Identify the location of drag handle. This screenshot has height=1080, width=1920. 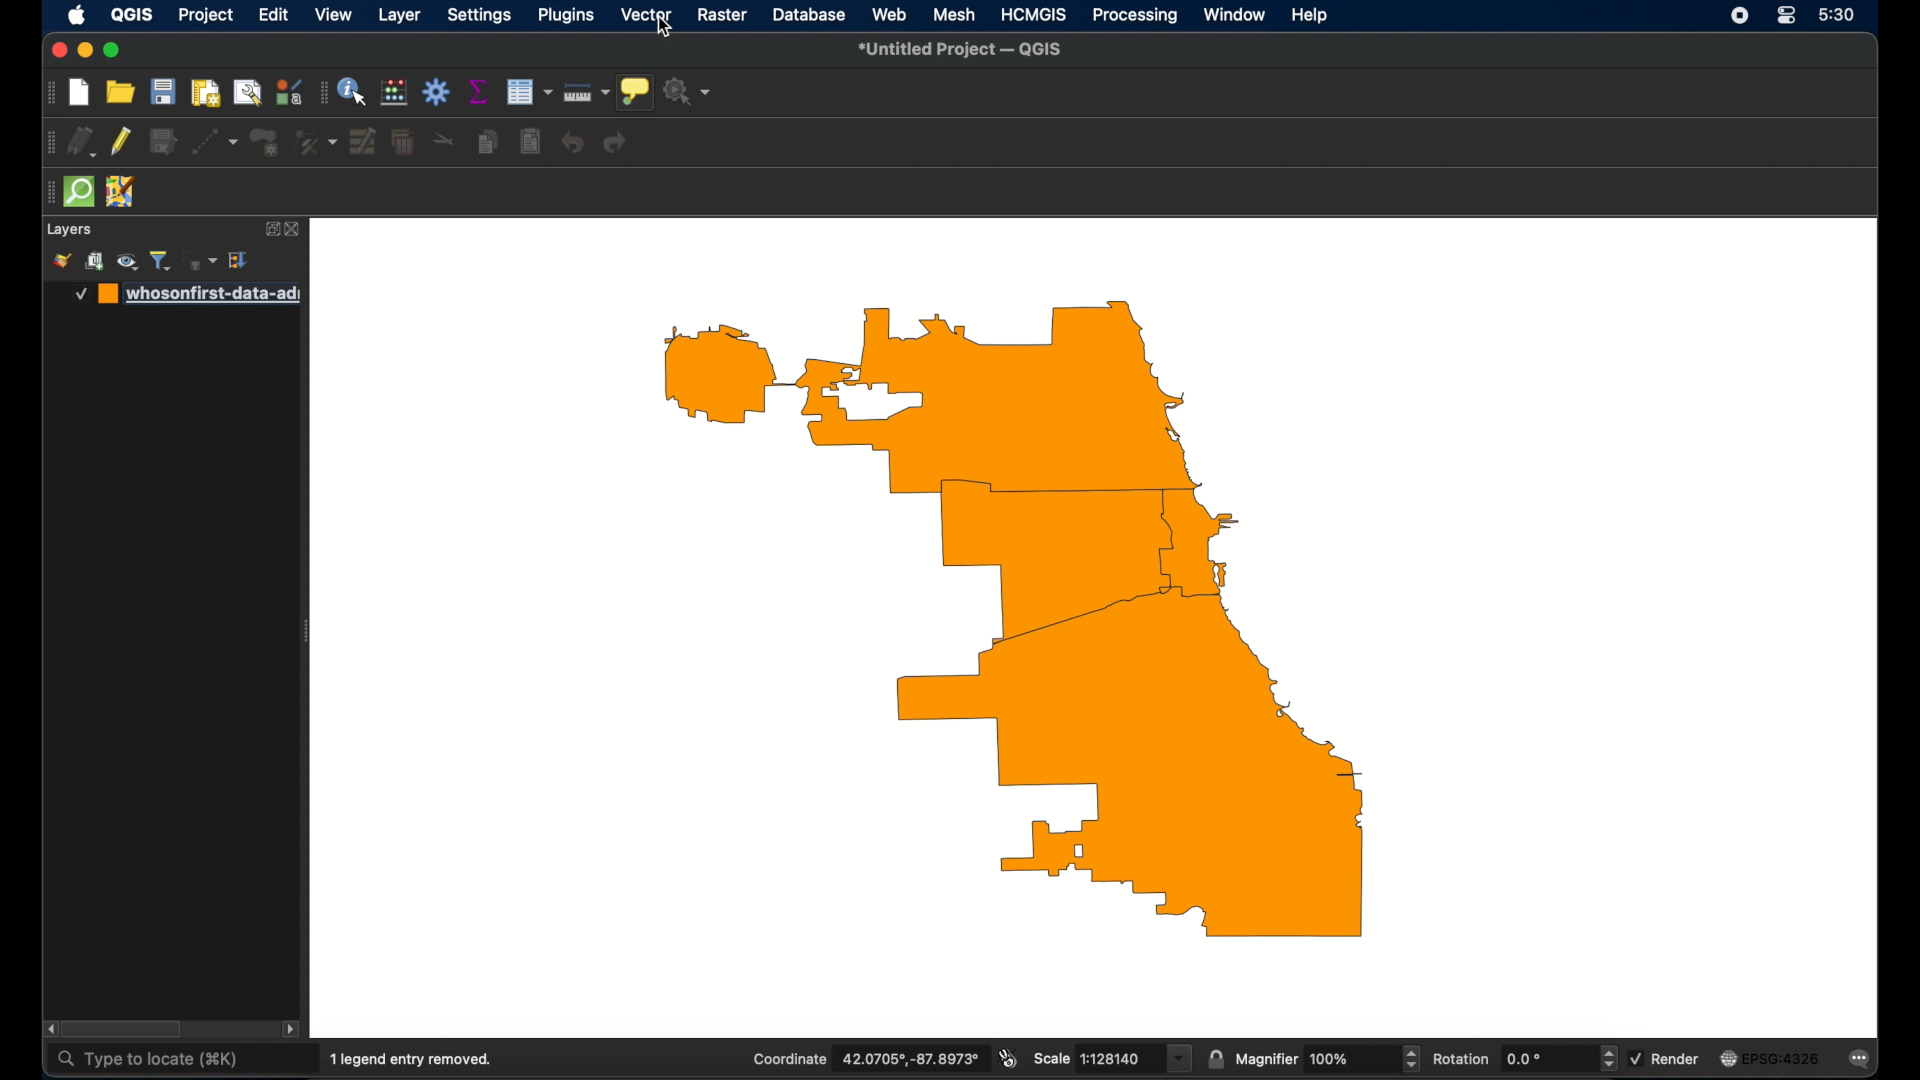
(49, 92).